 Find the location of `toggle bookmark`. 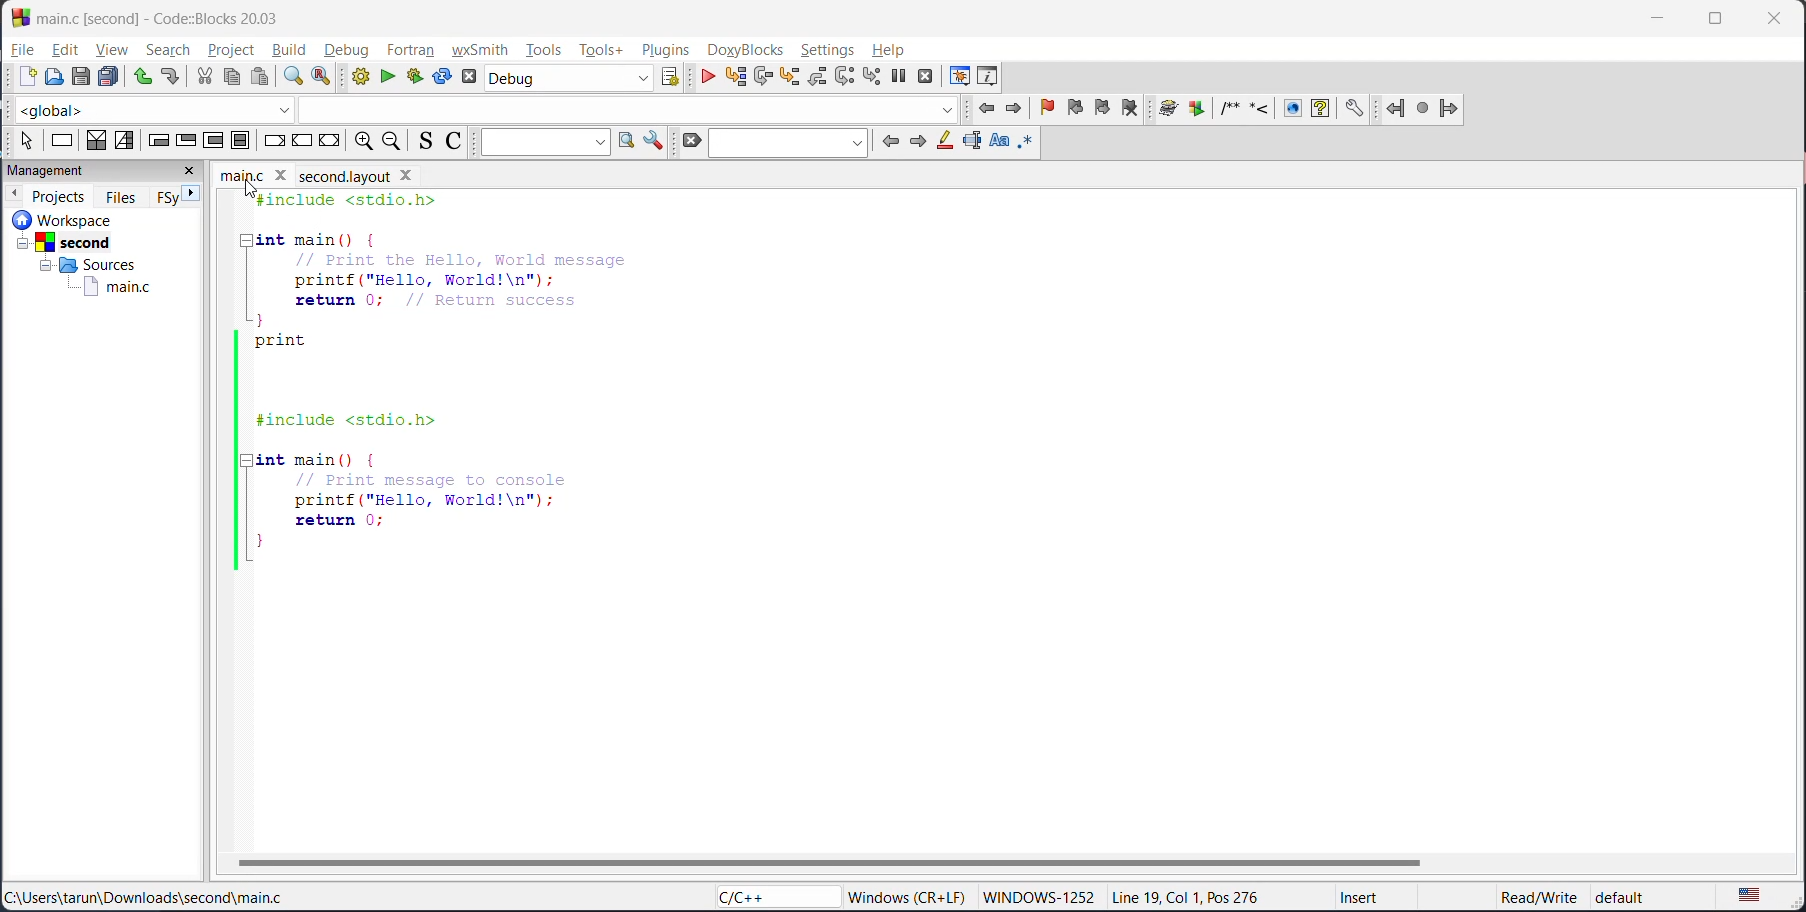

toggle bookmark is located at coordinates (1050, 108).